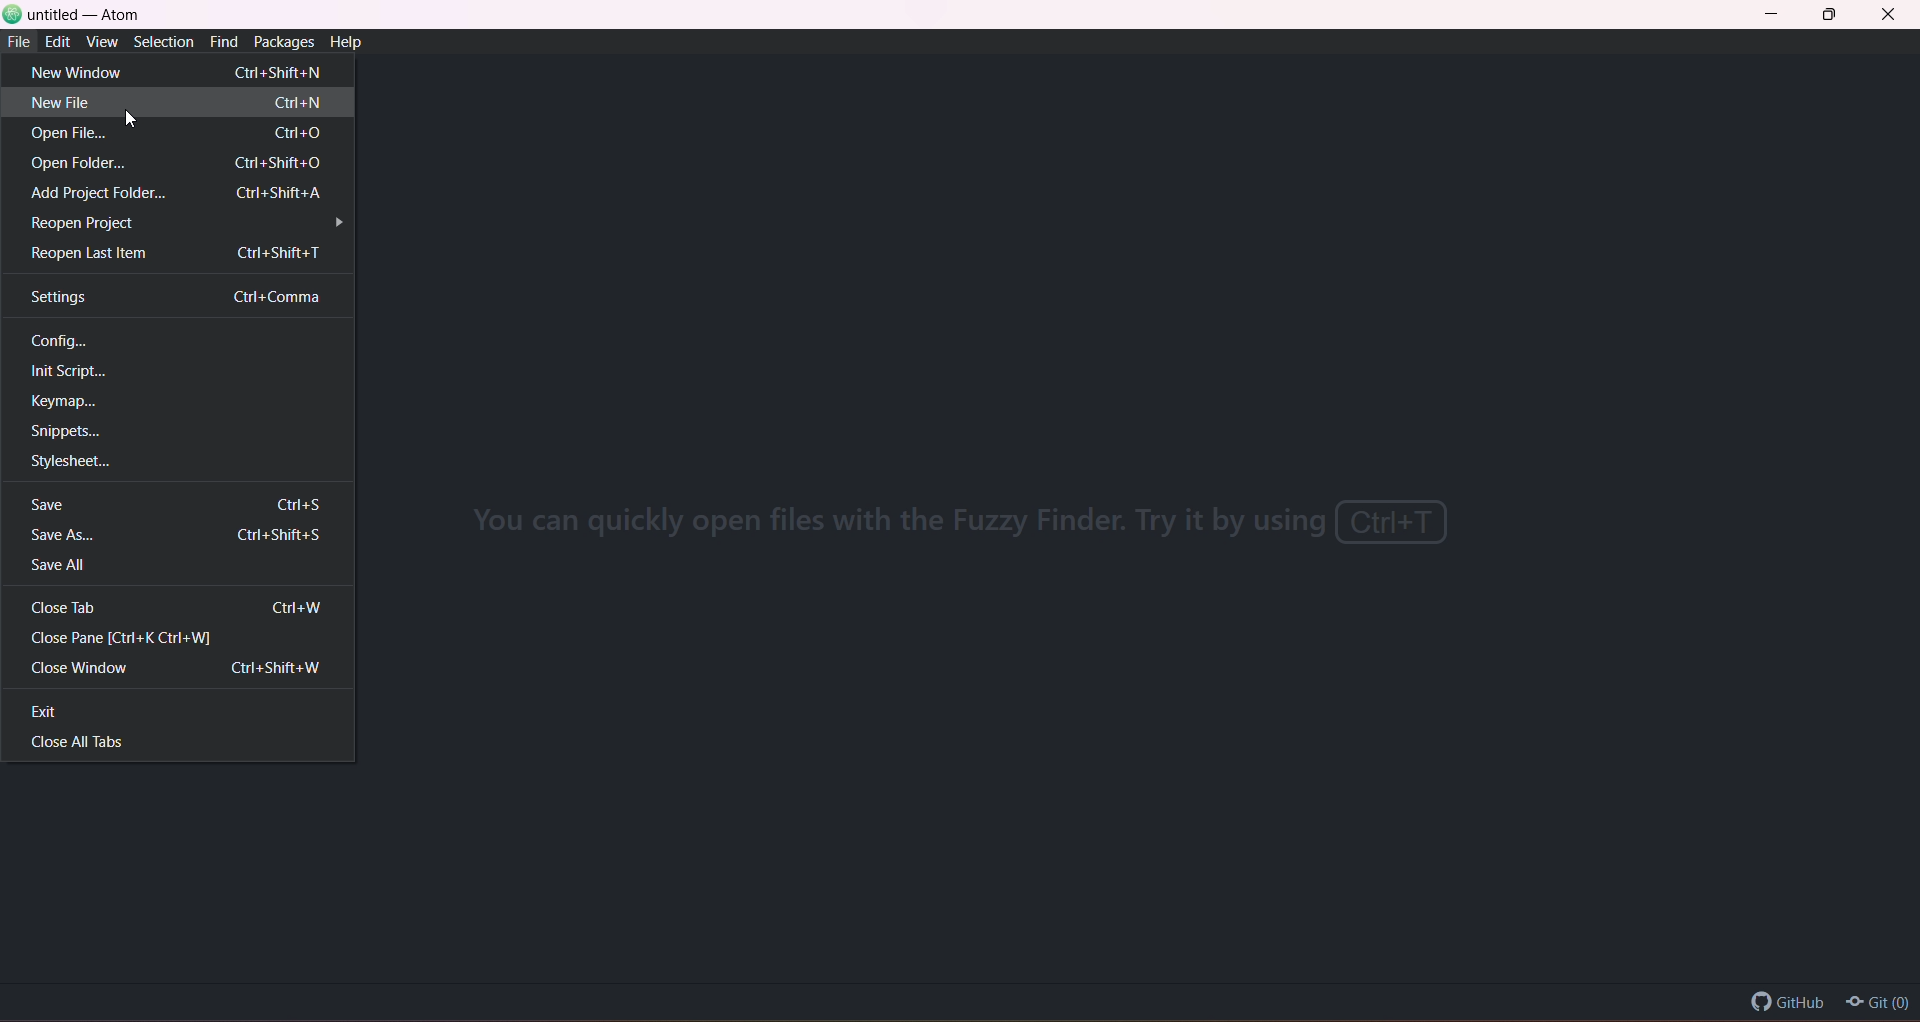 The width and height of the screenshot is (1920, 1022). Describe the element at coordinates (184, 297) in the screenshot. I see `Settings Ctrl+Comma` at that location.